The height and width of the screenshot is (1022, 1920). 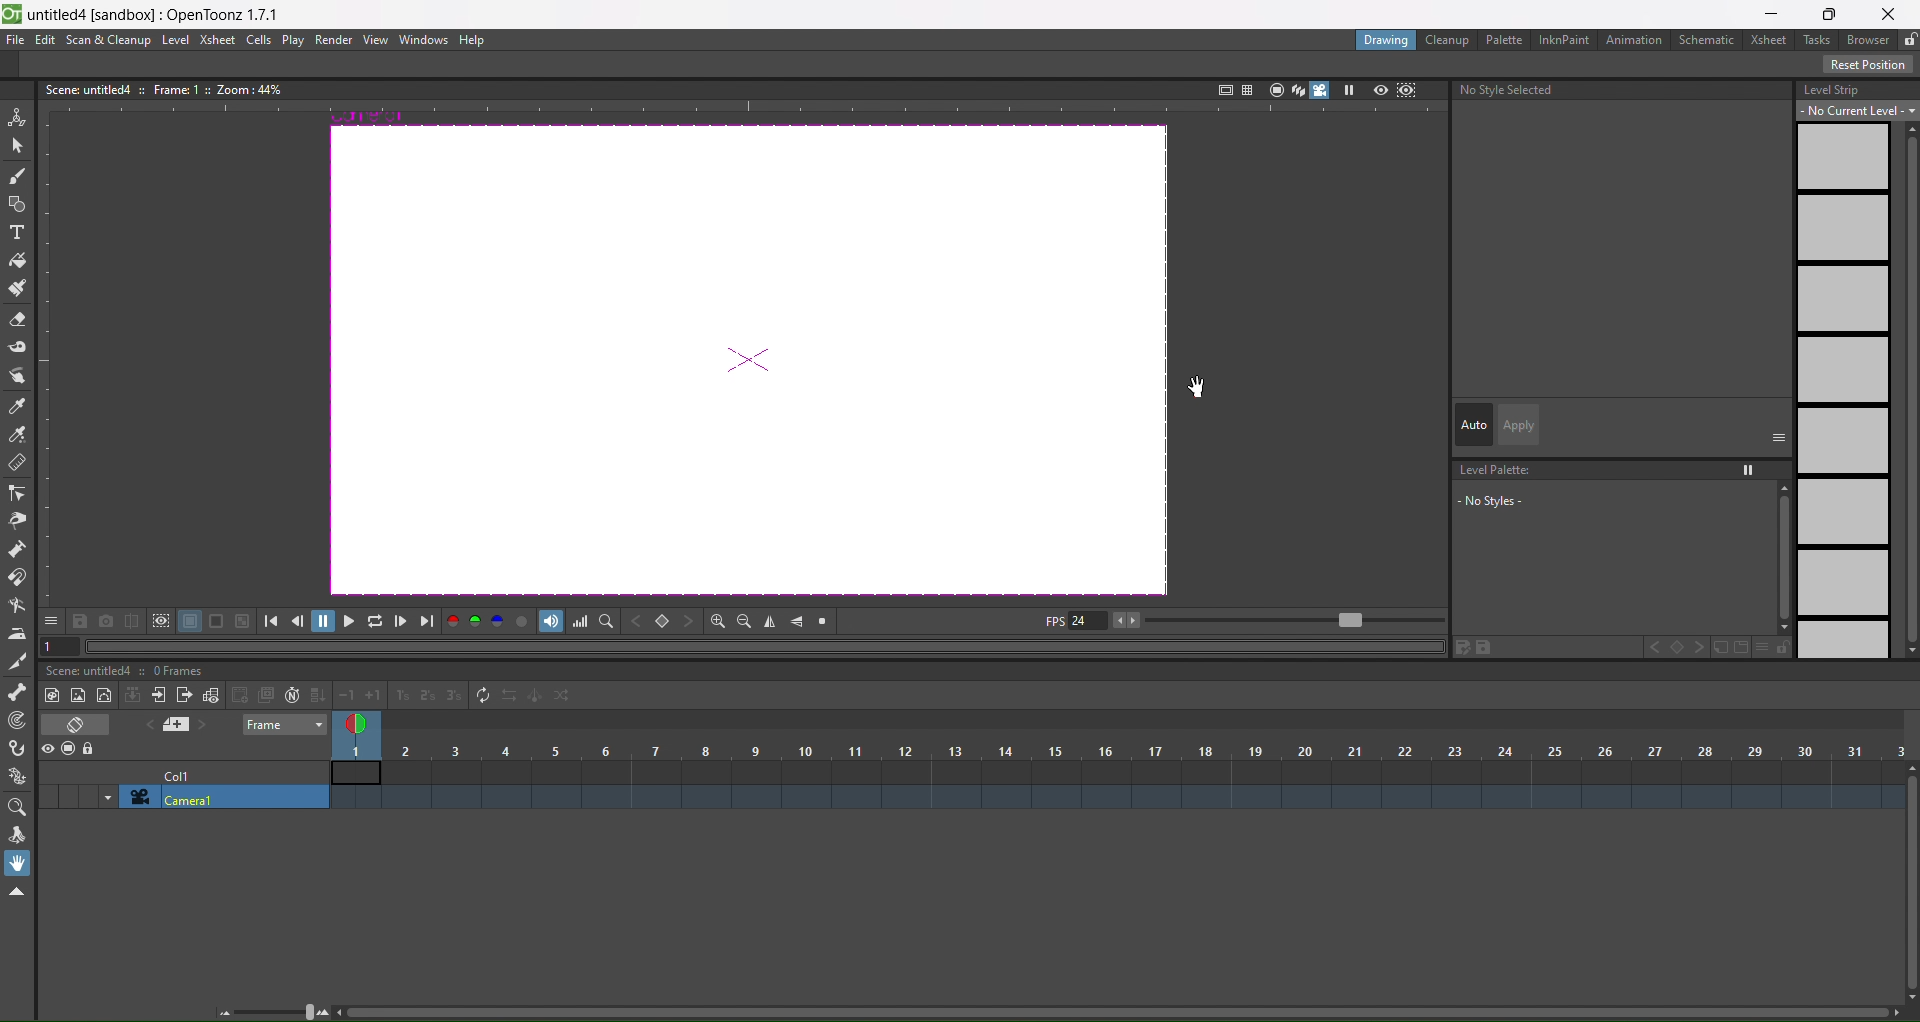 What do you see at coordinates (1868, 40) in the screenshot?
I see `browser` at bounding box center [1868, 40].